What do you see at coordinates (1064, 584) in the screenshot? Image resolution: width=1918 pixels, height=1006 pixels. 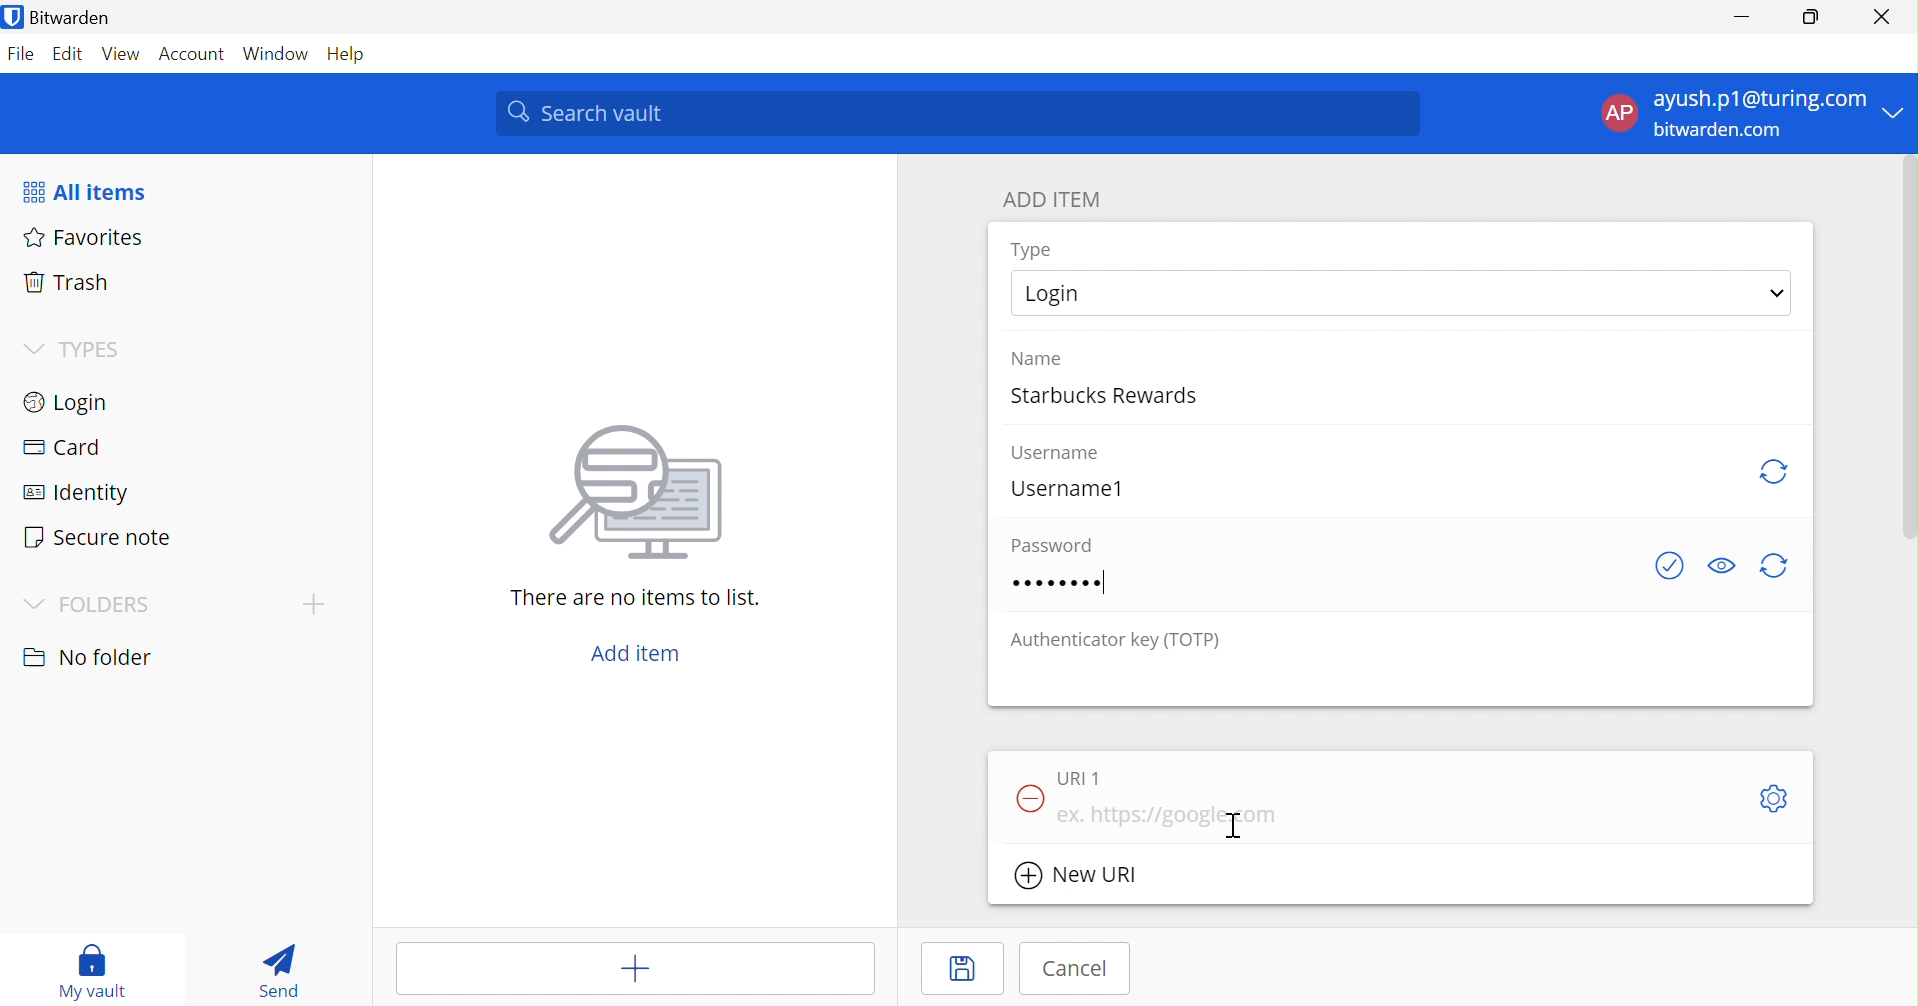 I see `password` at bounding box center [1064, 584].